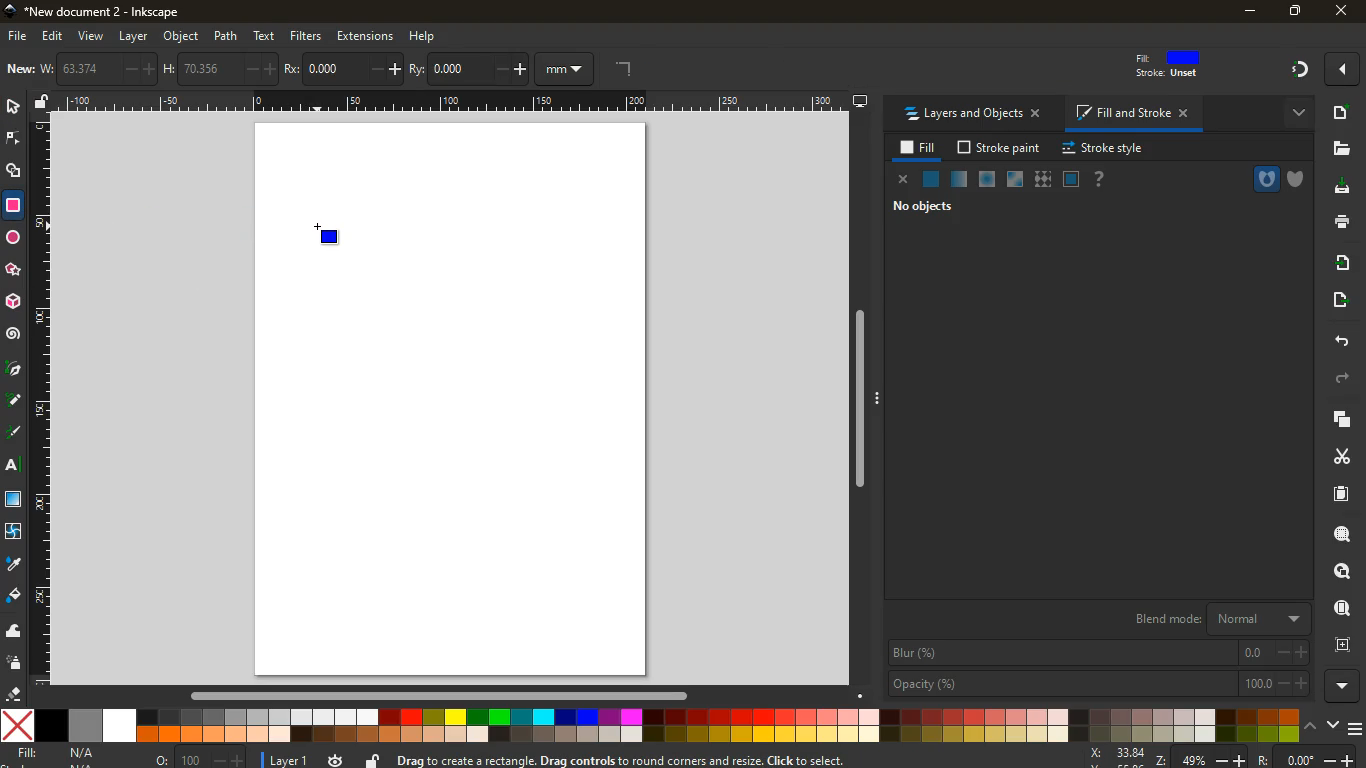 This screenshot has width=1366, height=768. I want to click on unlock, so click(44, 104).